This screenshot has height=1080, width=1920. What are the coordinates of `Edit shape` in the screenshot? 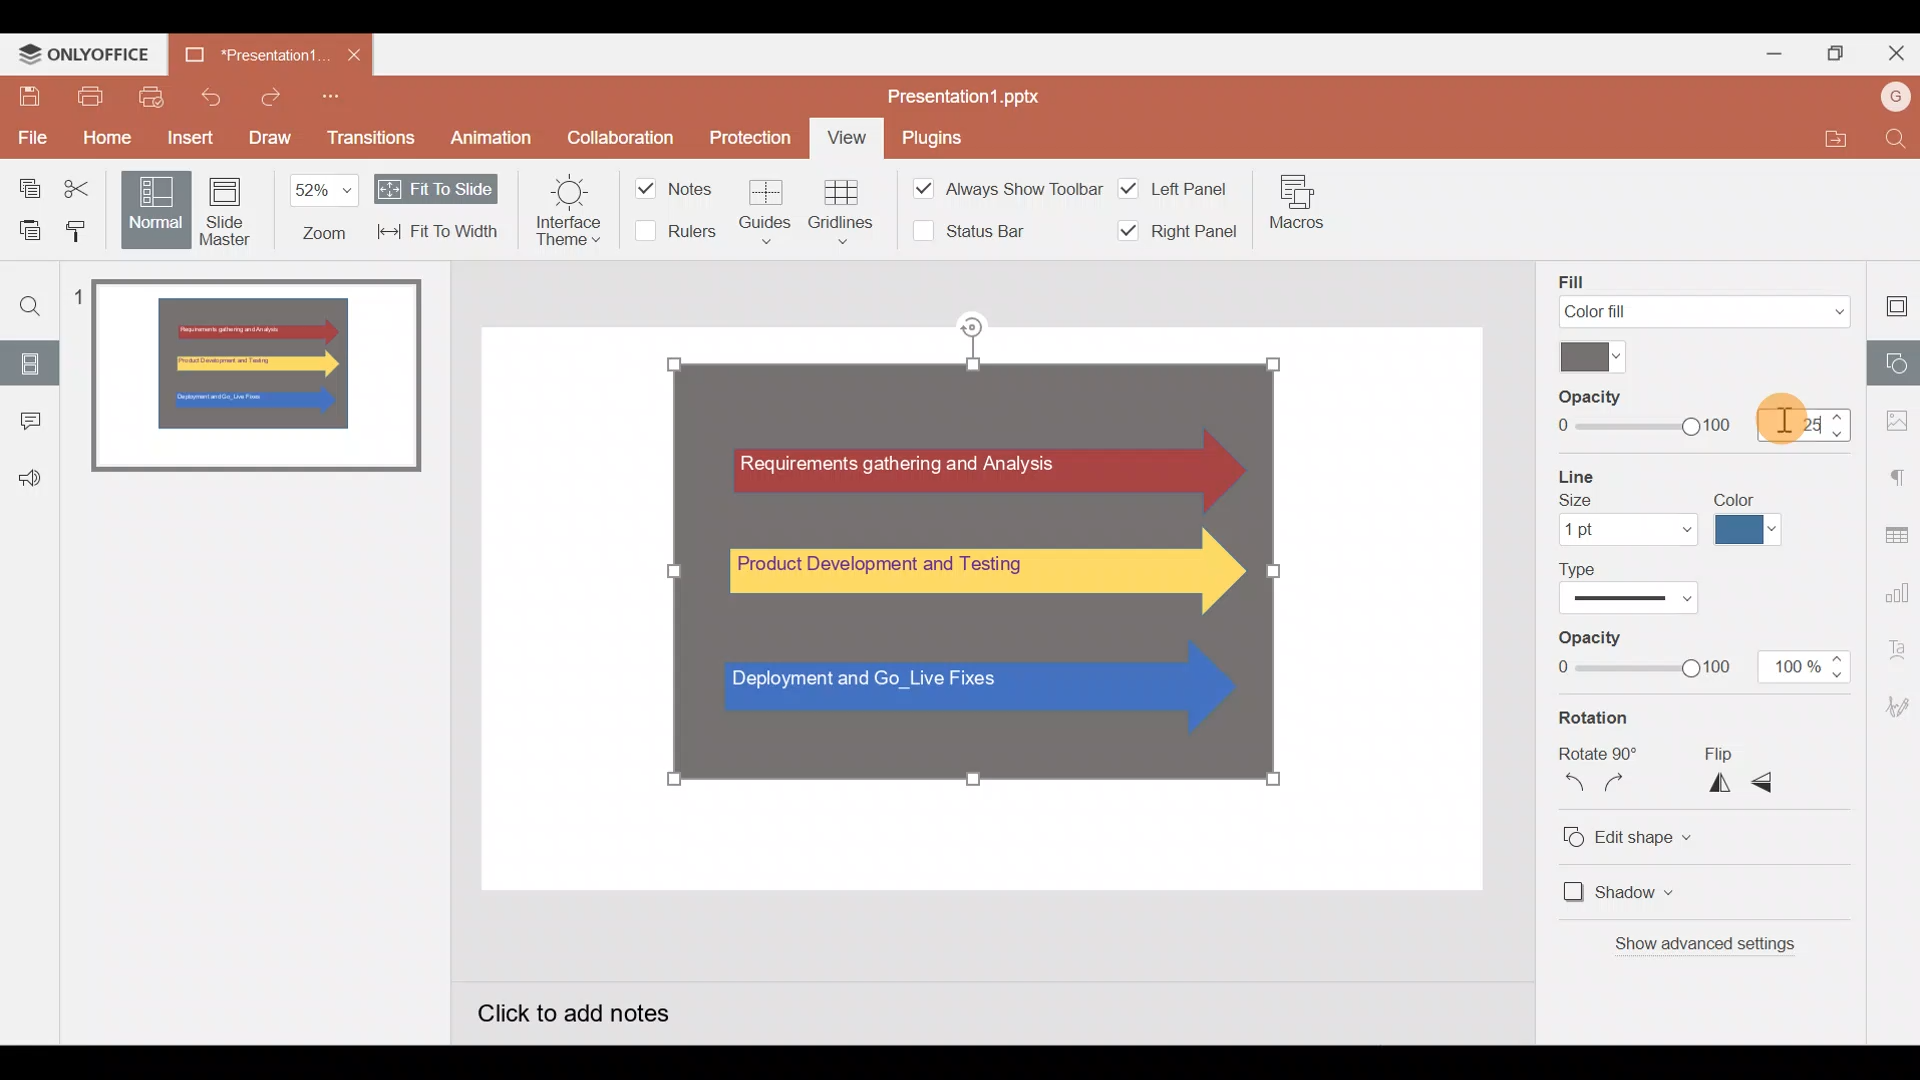 It's located at (1651, 834).